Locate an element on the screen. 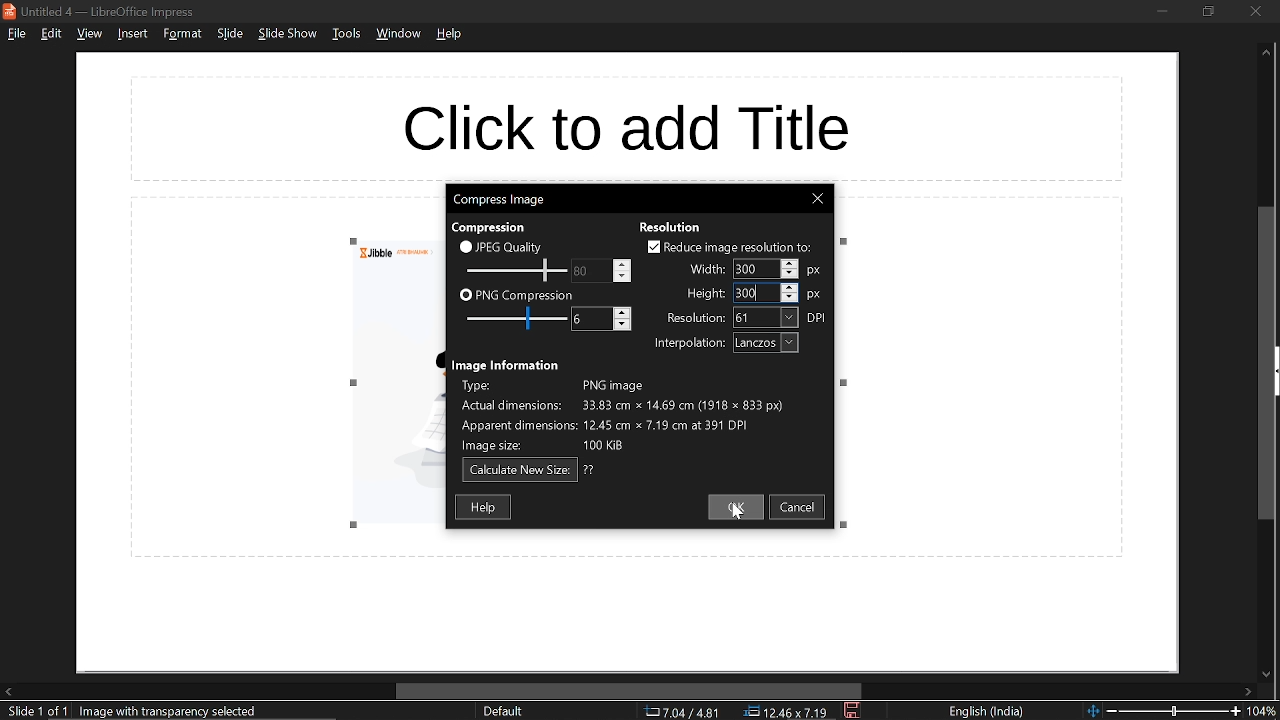 The height and width of the screenshot is (720, 1280). sheet style is located at coordinates (502, 712).